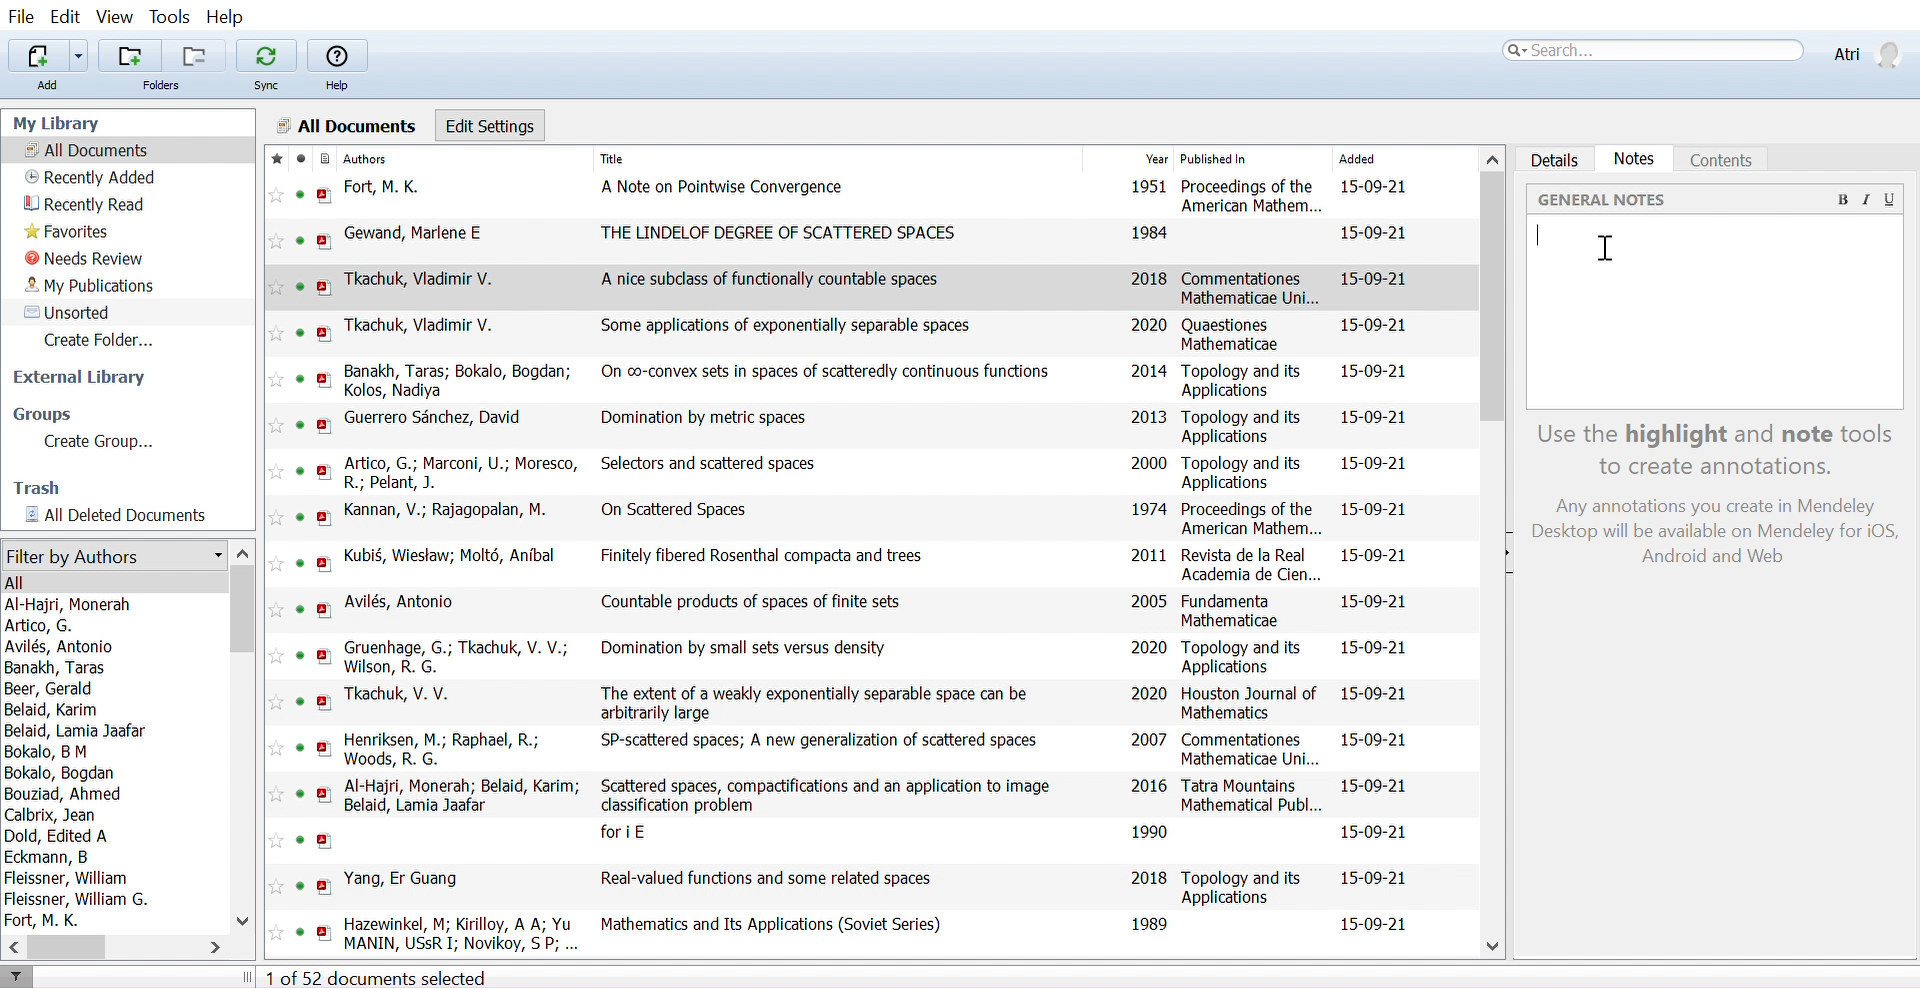 The image size is (1920, 988). I want to click on Move right in filter by authors, so click(221, 947).